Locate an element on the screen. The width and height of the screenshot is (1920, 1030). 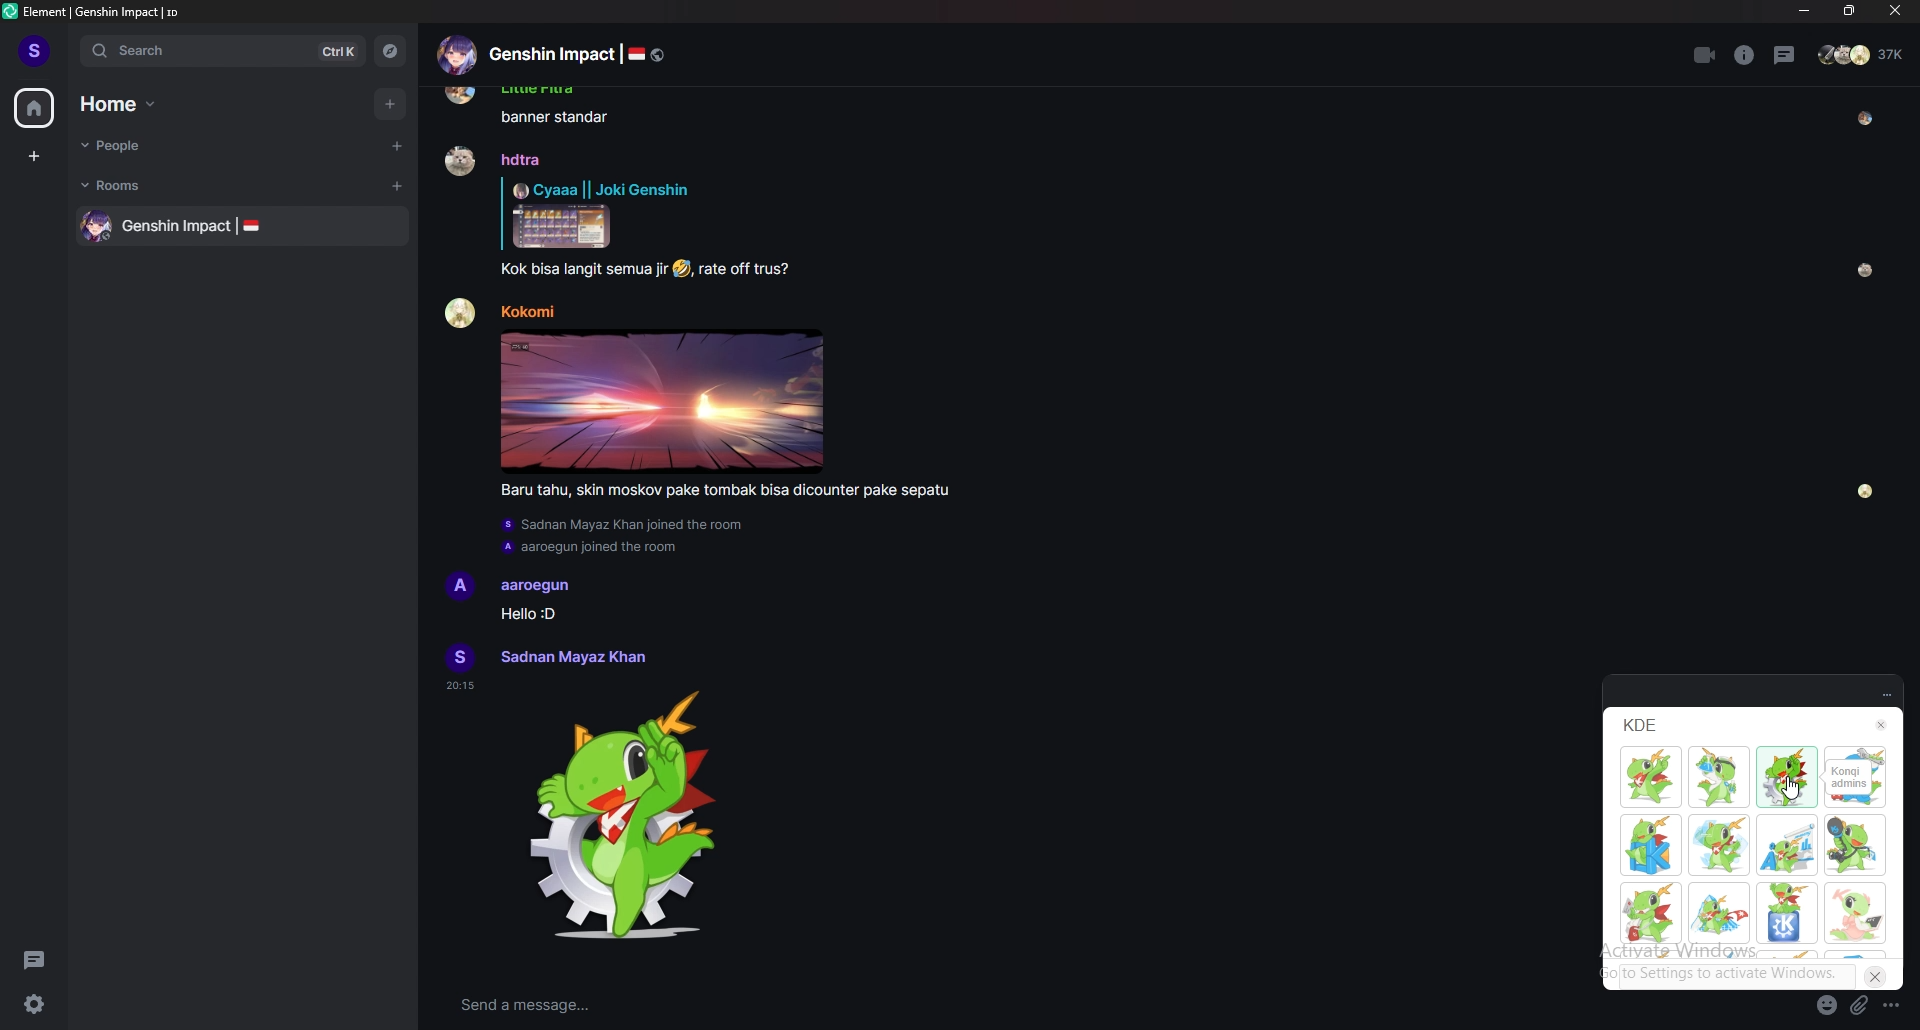
Sadnan Mayaz Khan is located at coordinates (572, 657).